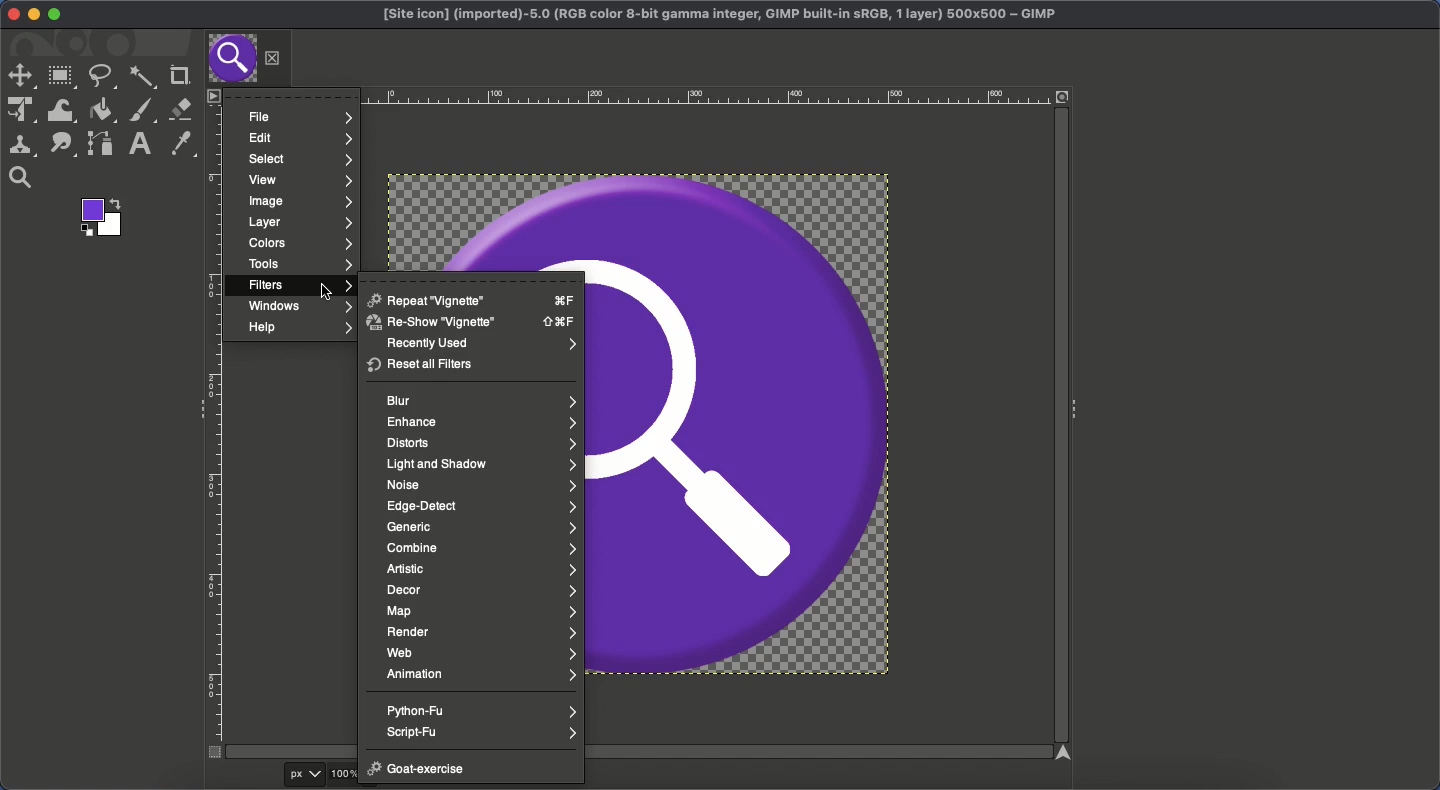  I want to click on px, so click(308, 775).